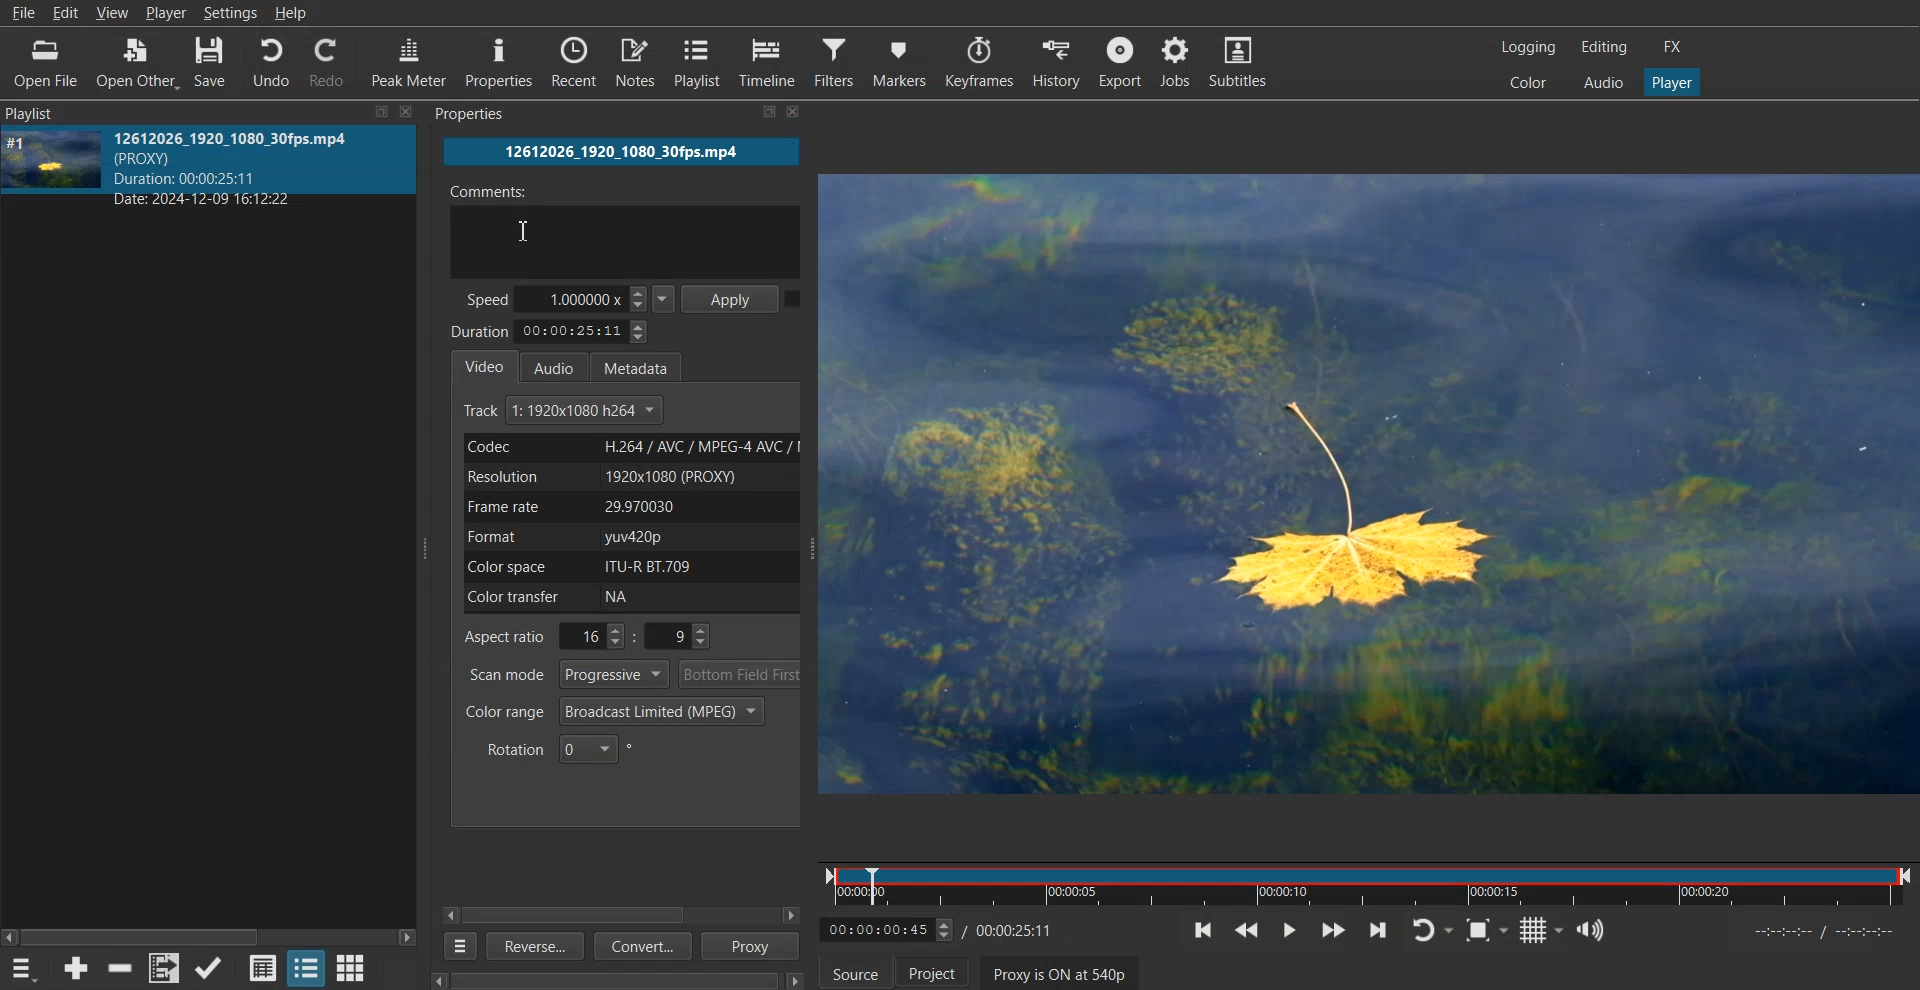  Describe the element at coordinates (252, 168) in the screenshot. I see `MP4 info` at that location.